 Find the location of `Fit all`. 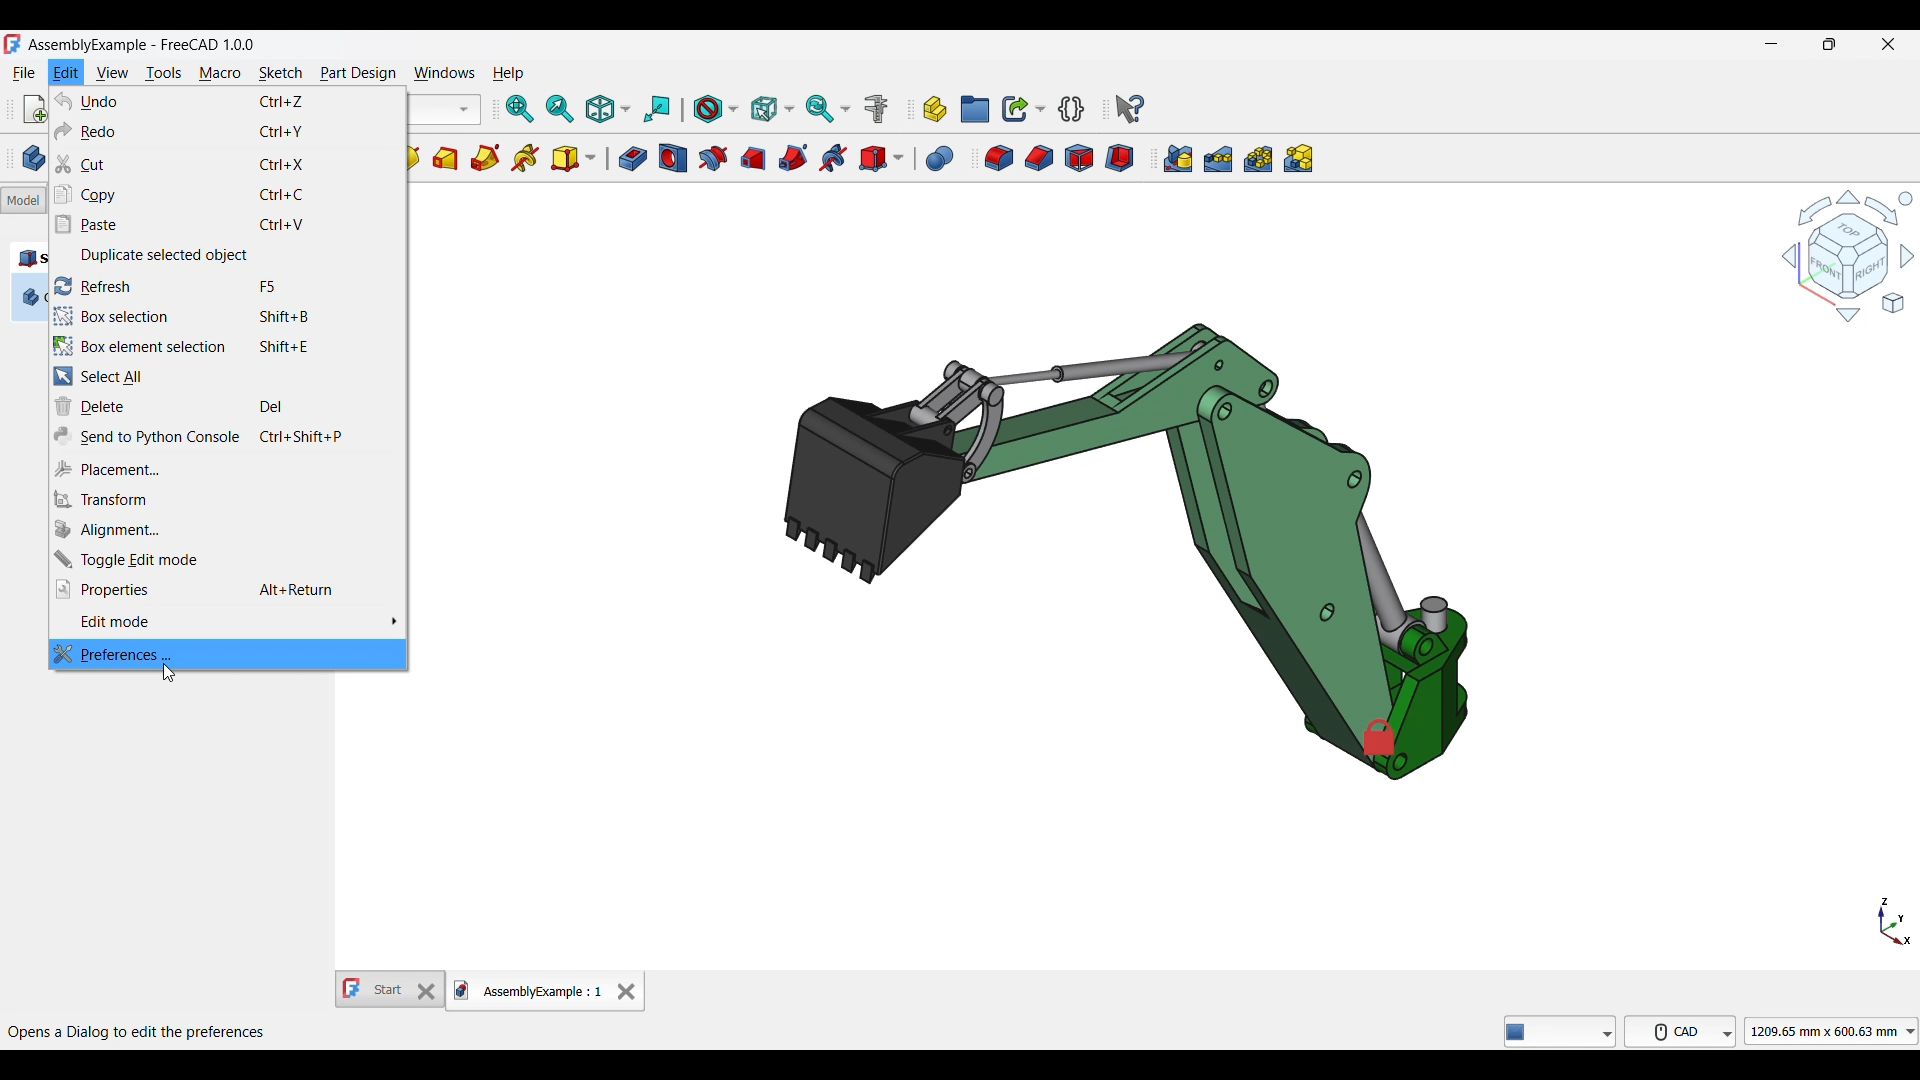

Fit all is located at coordinates (519, 109).